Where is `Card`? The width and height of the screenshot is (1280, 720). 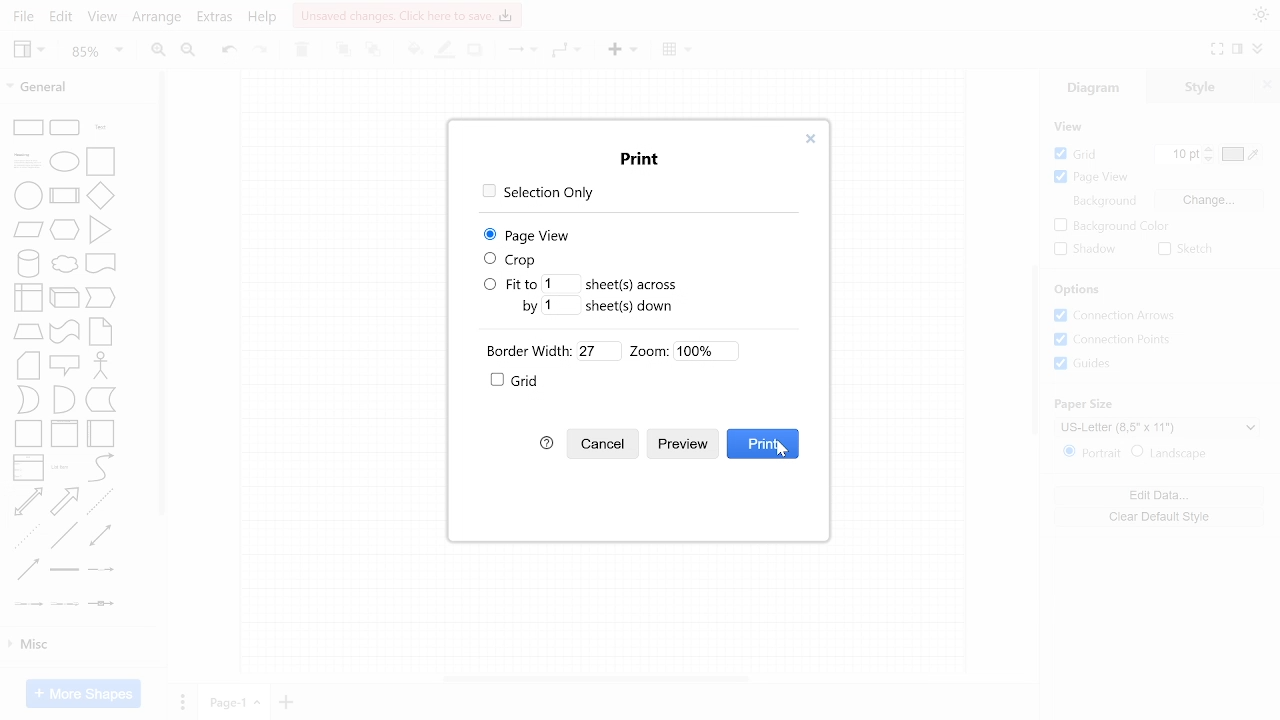
Card is located at coordinates (28, 366).